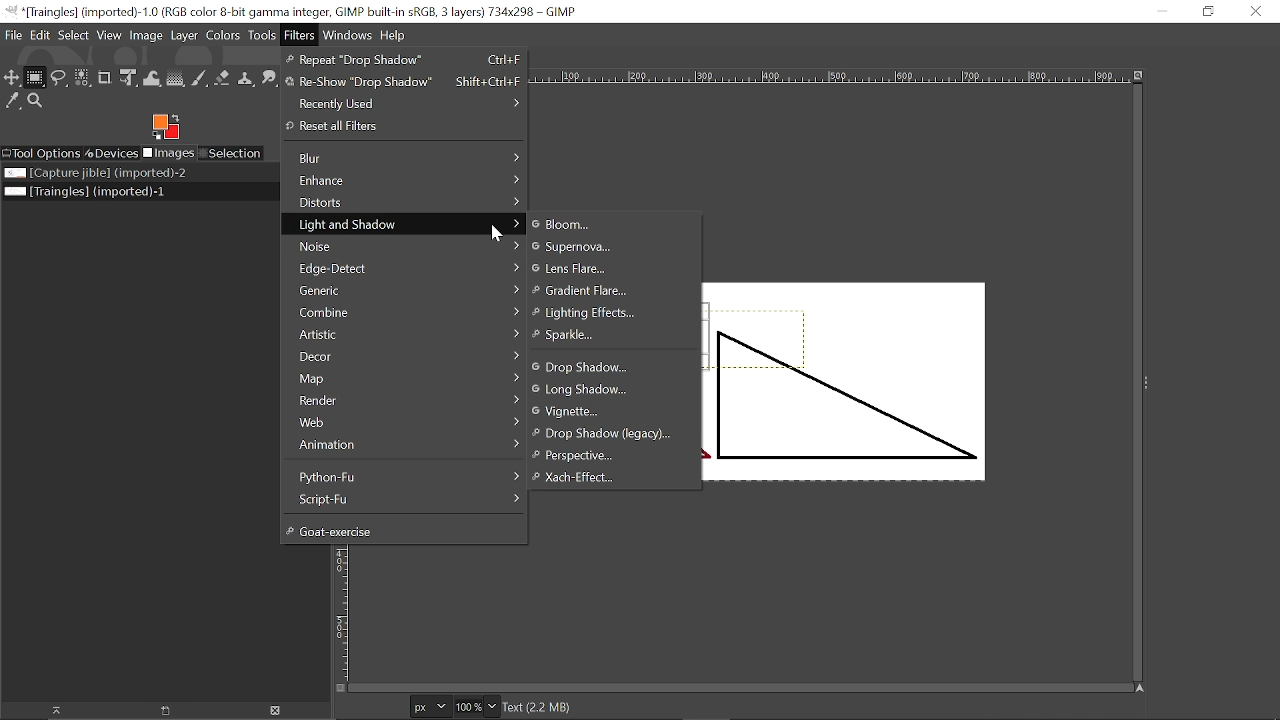  Describe the element at coordinates (408, 157) in the screenshot. I see `Blur` at that location.